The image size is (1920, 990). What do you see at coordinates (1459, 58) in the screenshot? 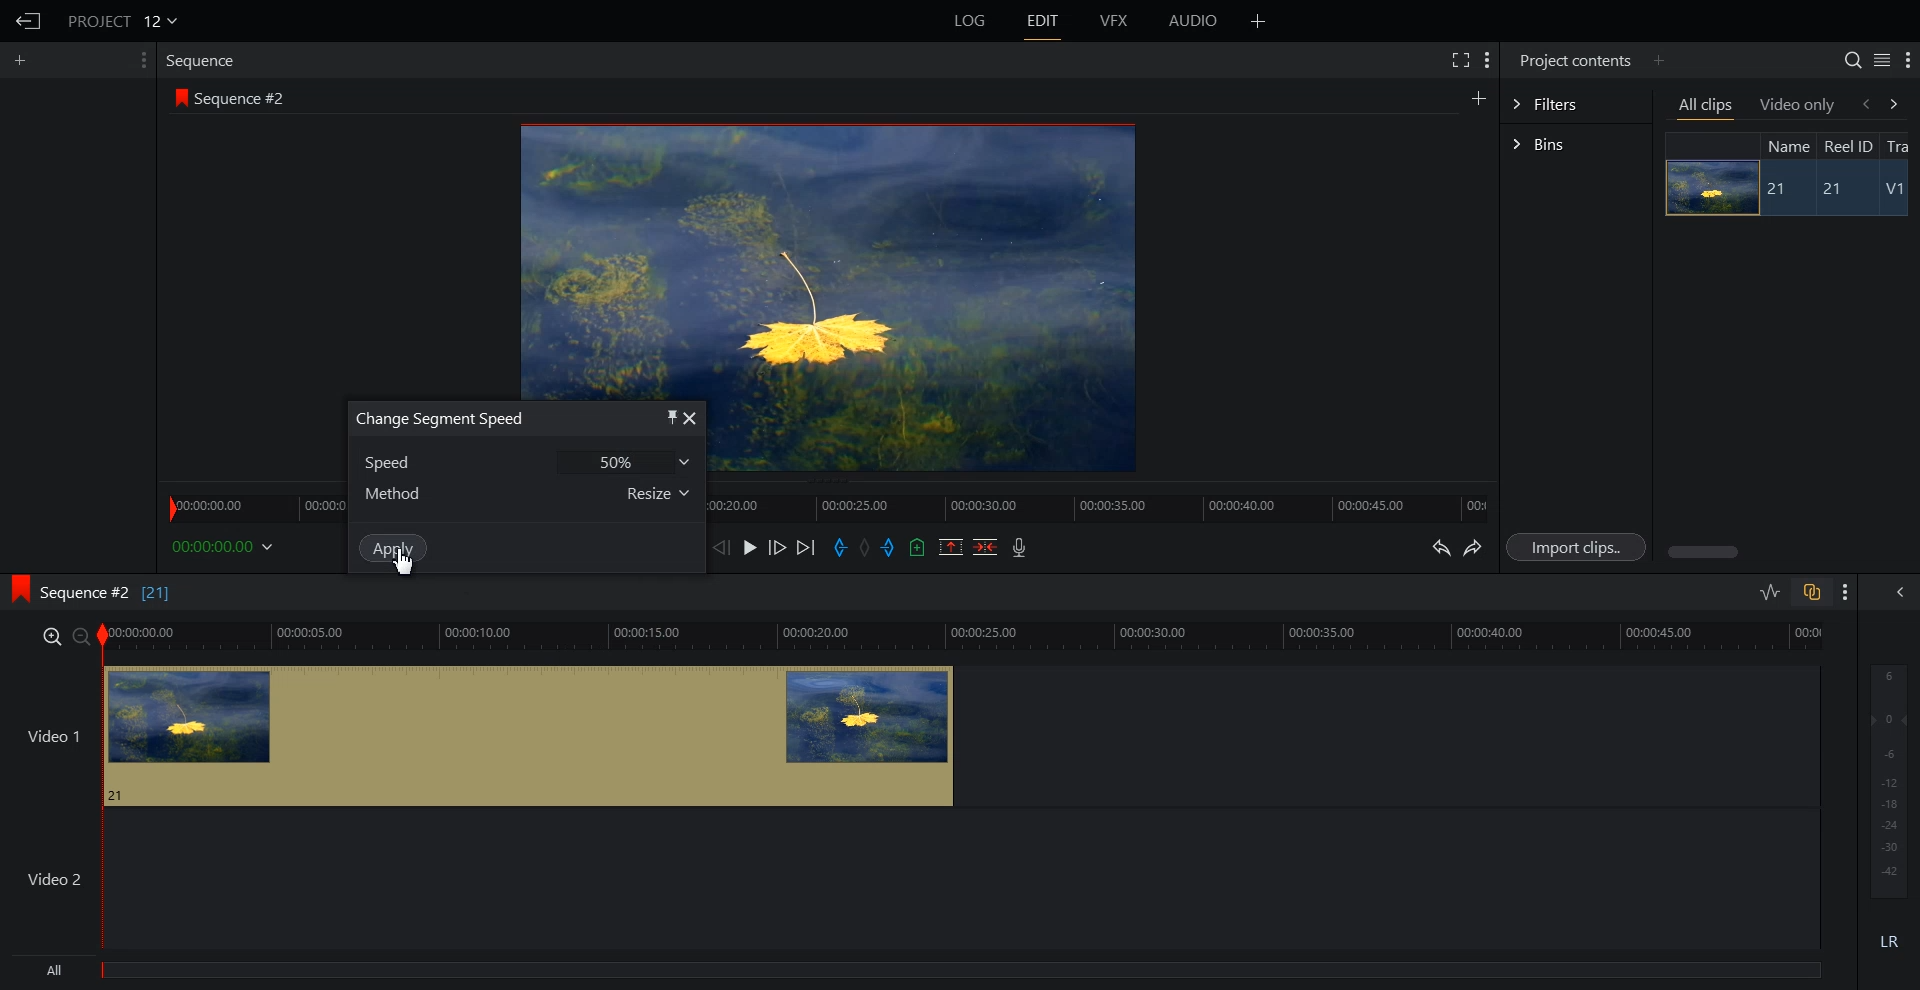
I see `Full screen` at bounding box center [1459, 58].